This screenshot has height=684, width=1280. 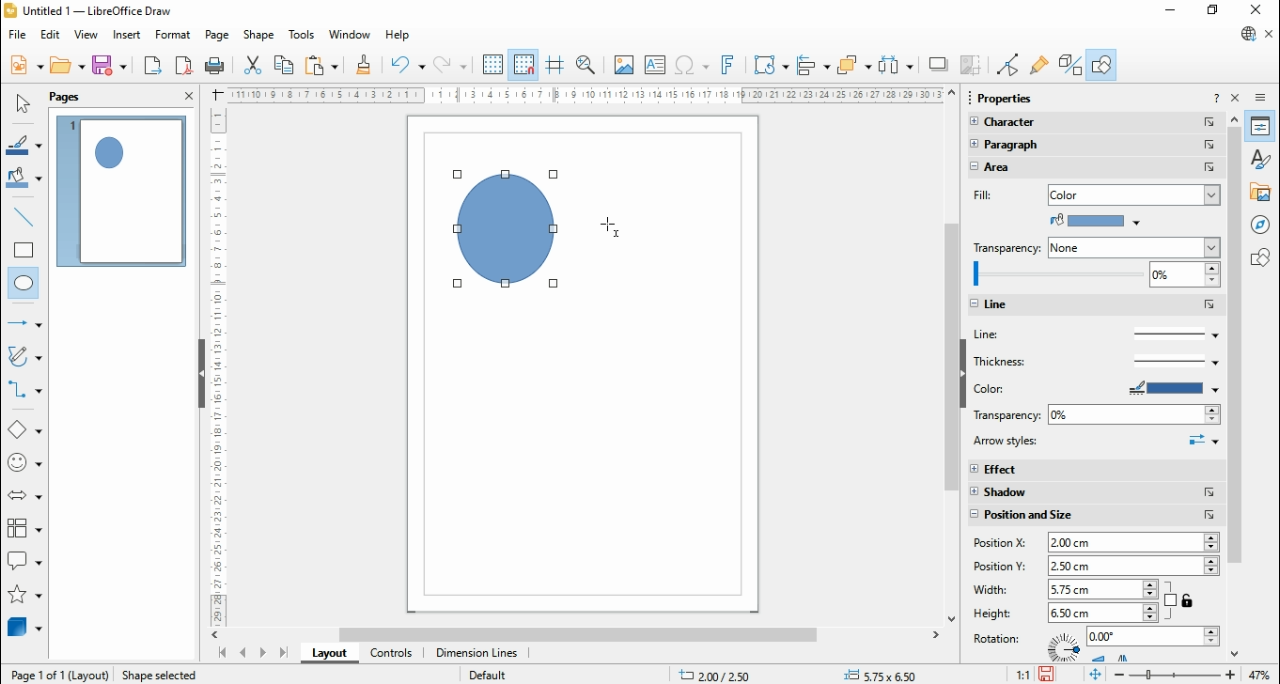 I want to click on page 1, so click(x=123, y=191).